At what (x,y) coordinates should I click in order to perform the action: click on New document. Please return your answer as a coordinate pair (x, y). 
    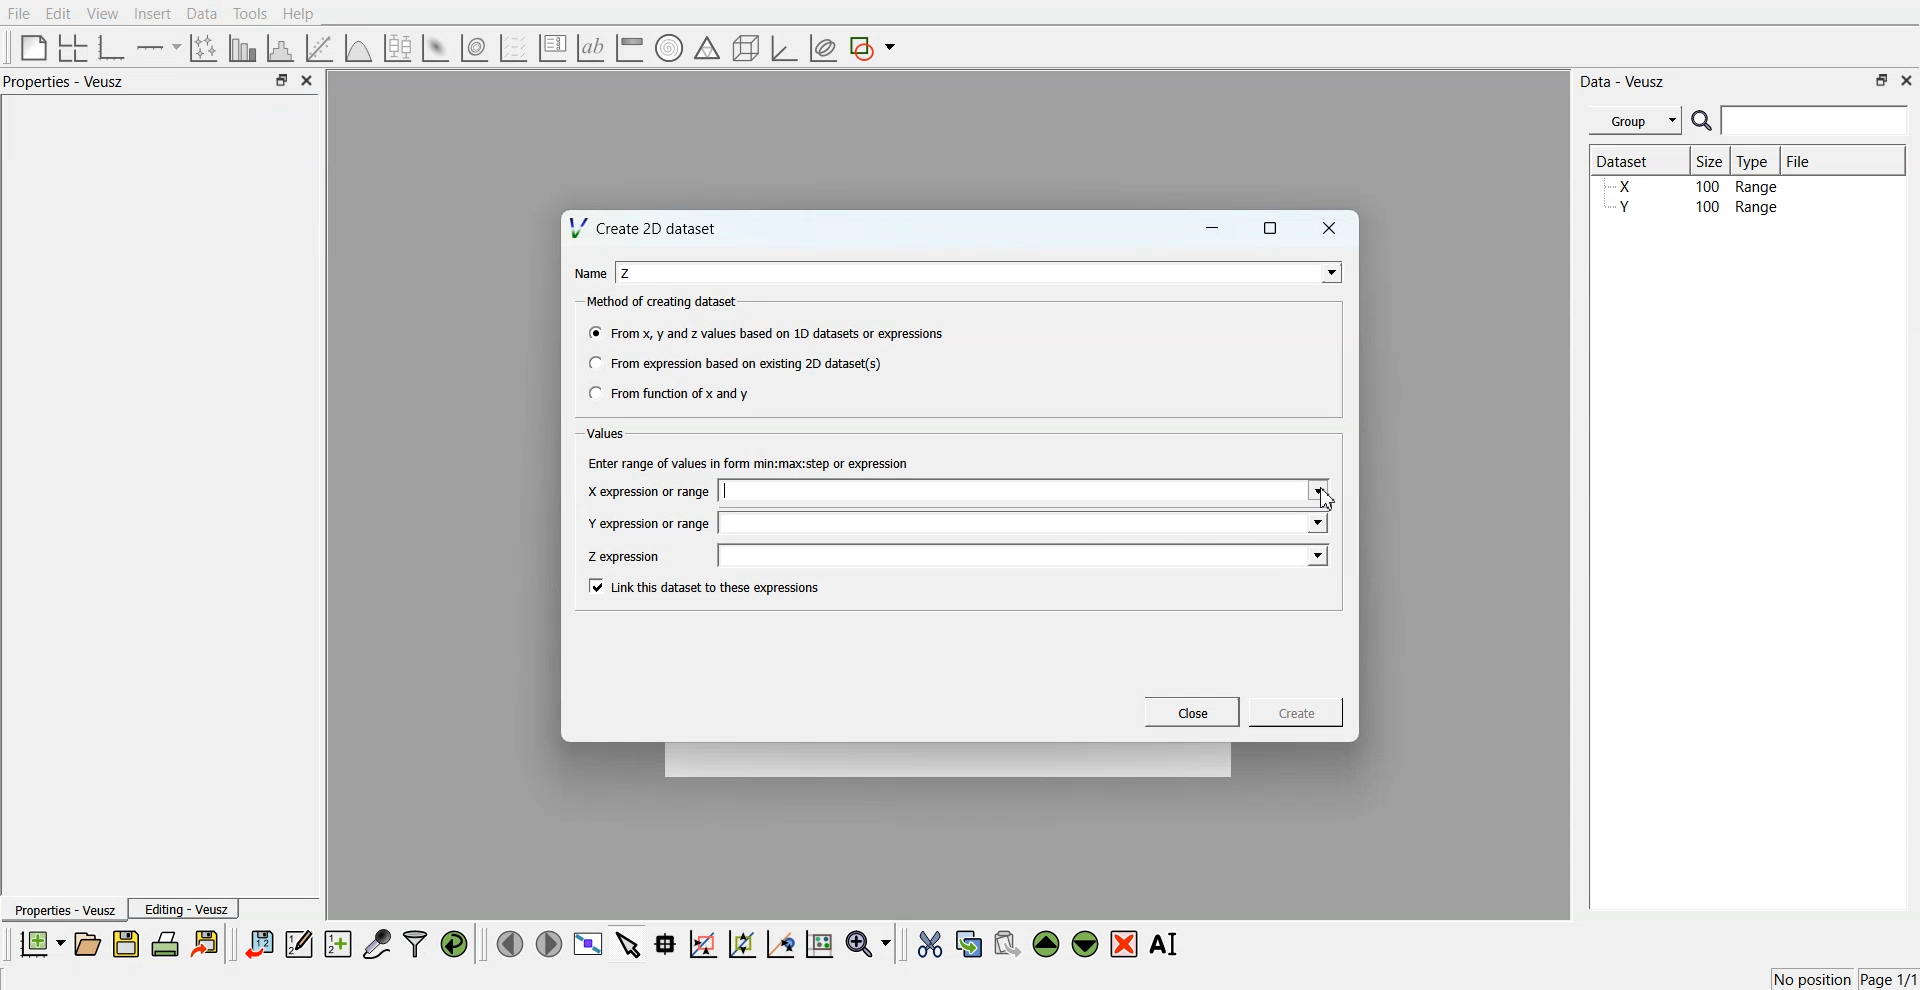
    Looking at the image, I should click on (41, 943).